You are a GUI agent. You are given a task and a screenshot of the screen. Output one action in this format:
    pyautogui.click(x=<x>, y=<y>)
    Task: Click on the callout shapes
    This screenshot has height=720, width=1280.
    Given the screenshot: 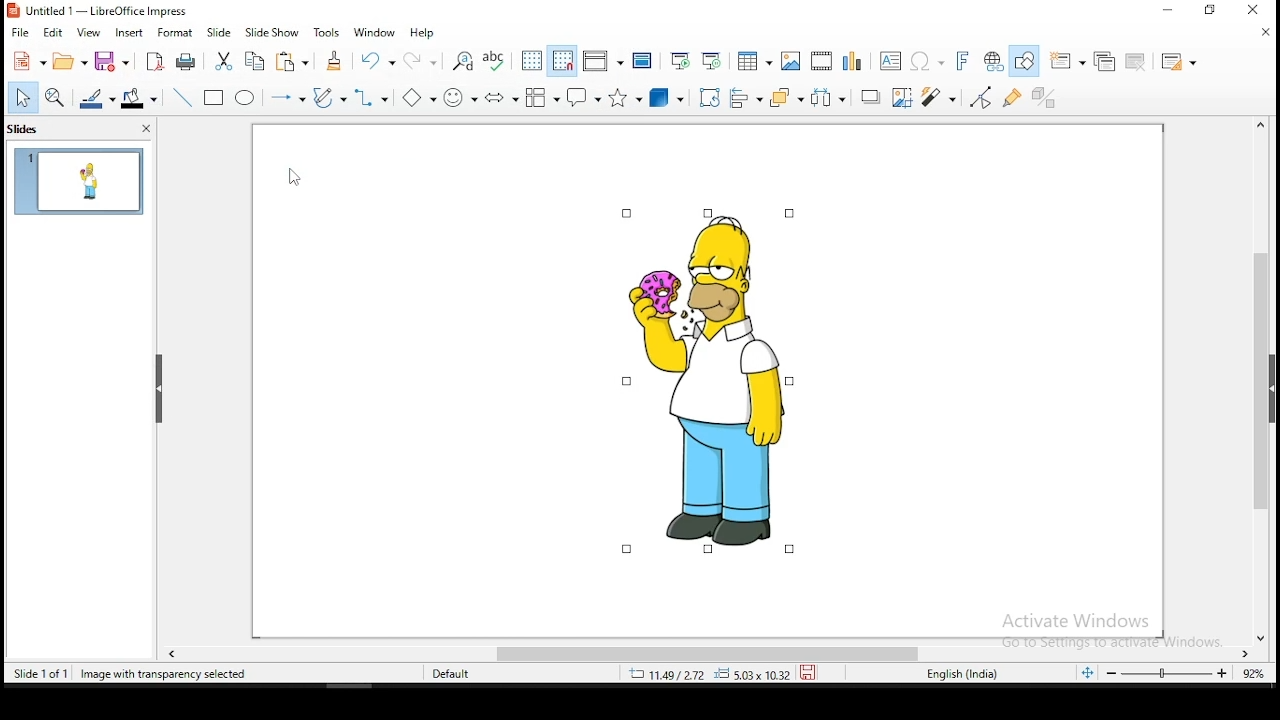 What is the action you would take?
    pyautogui.click(x=586, y=97)
    